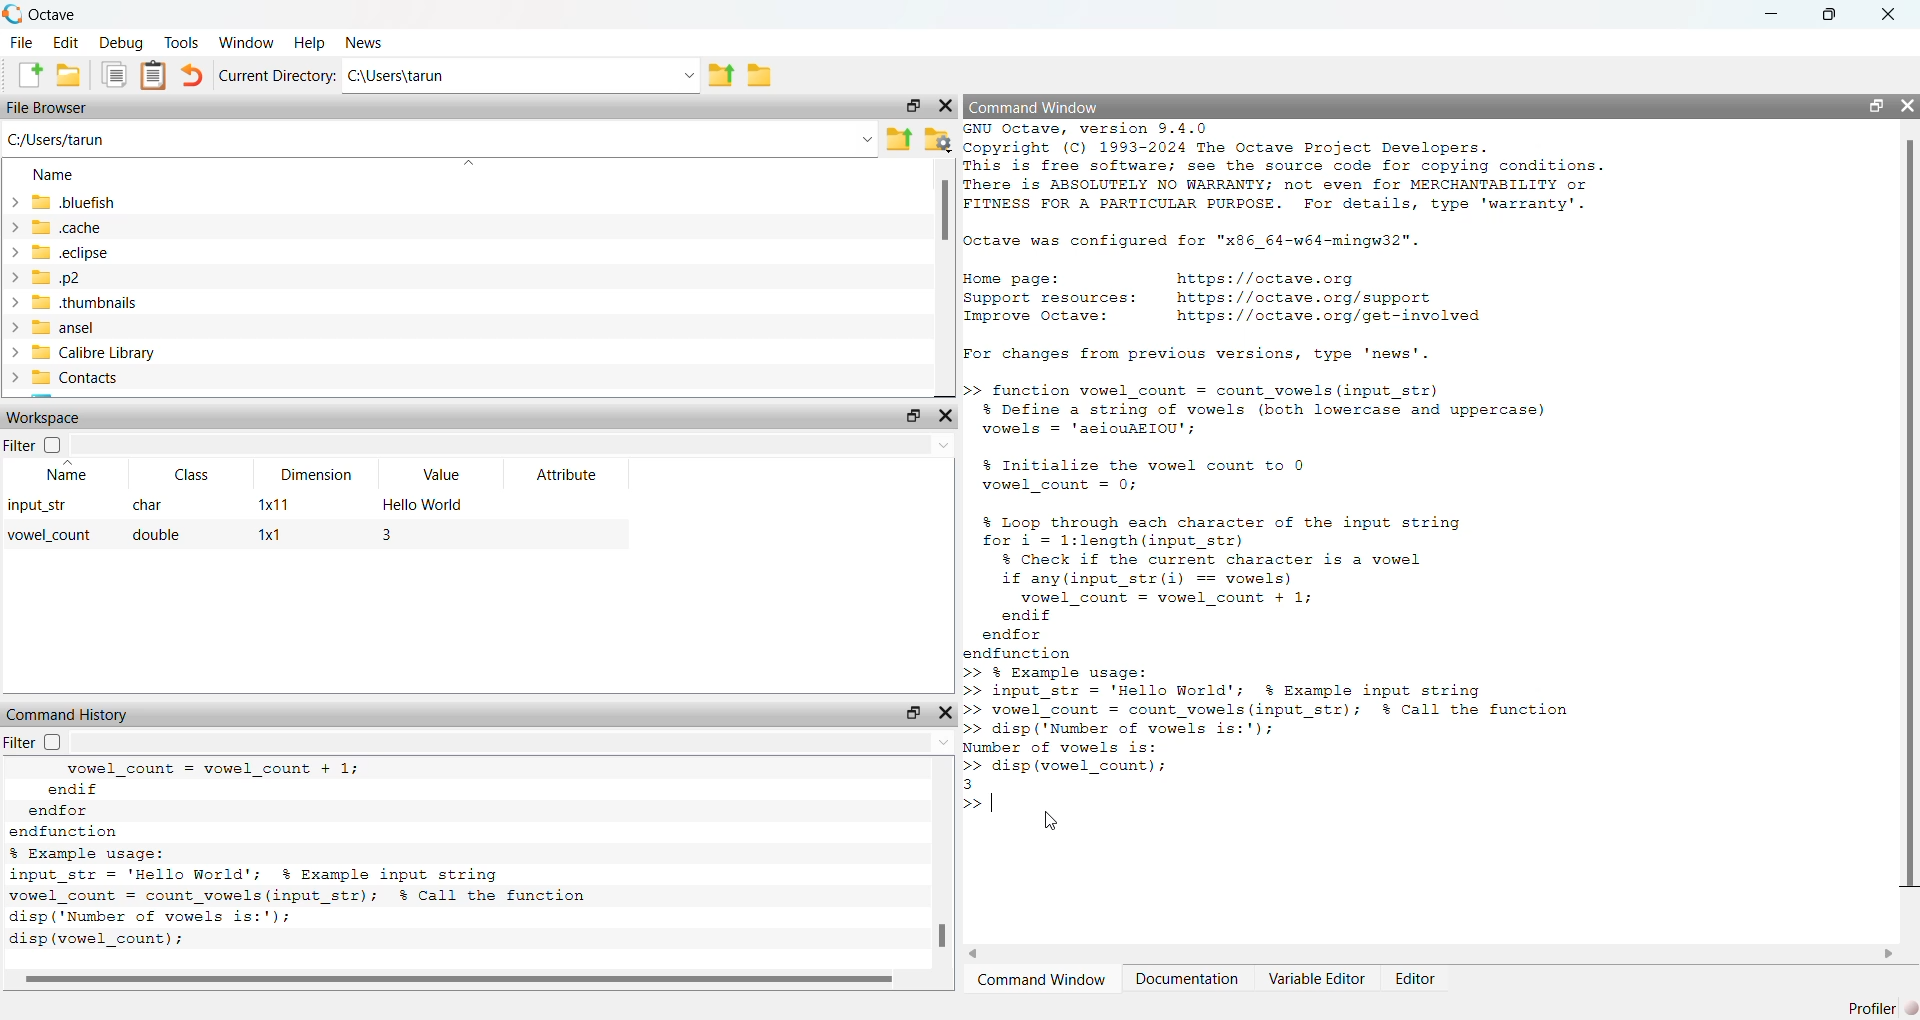 This screenshot has width=1920, height=1020. What do you see at coordinates (720, 73) in the screenshot?
I see `One directory up` at bounding box center [720, 73].